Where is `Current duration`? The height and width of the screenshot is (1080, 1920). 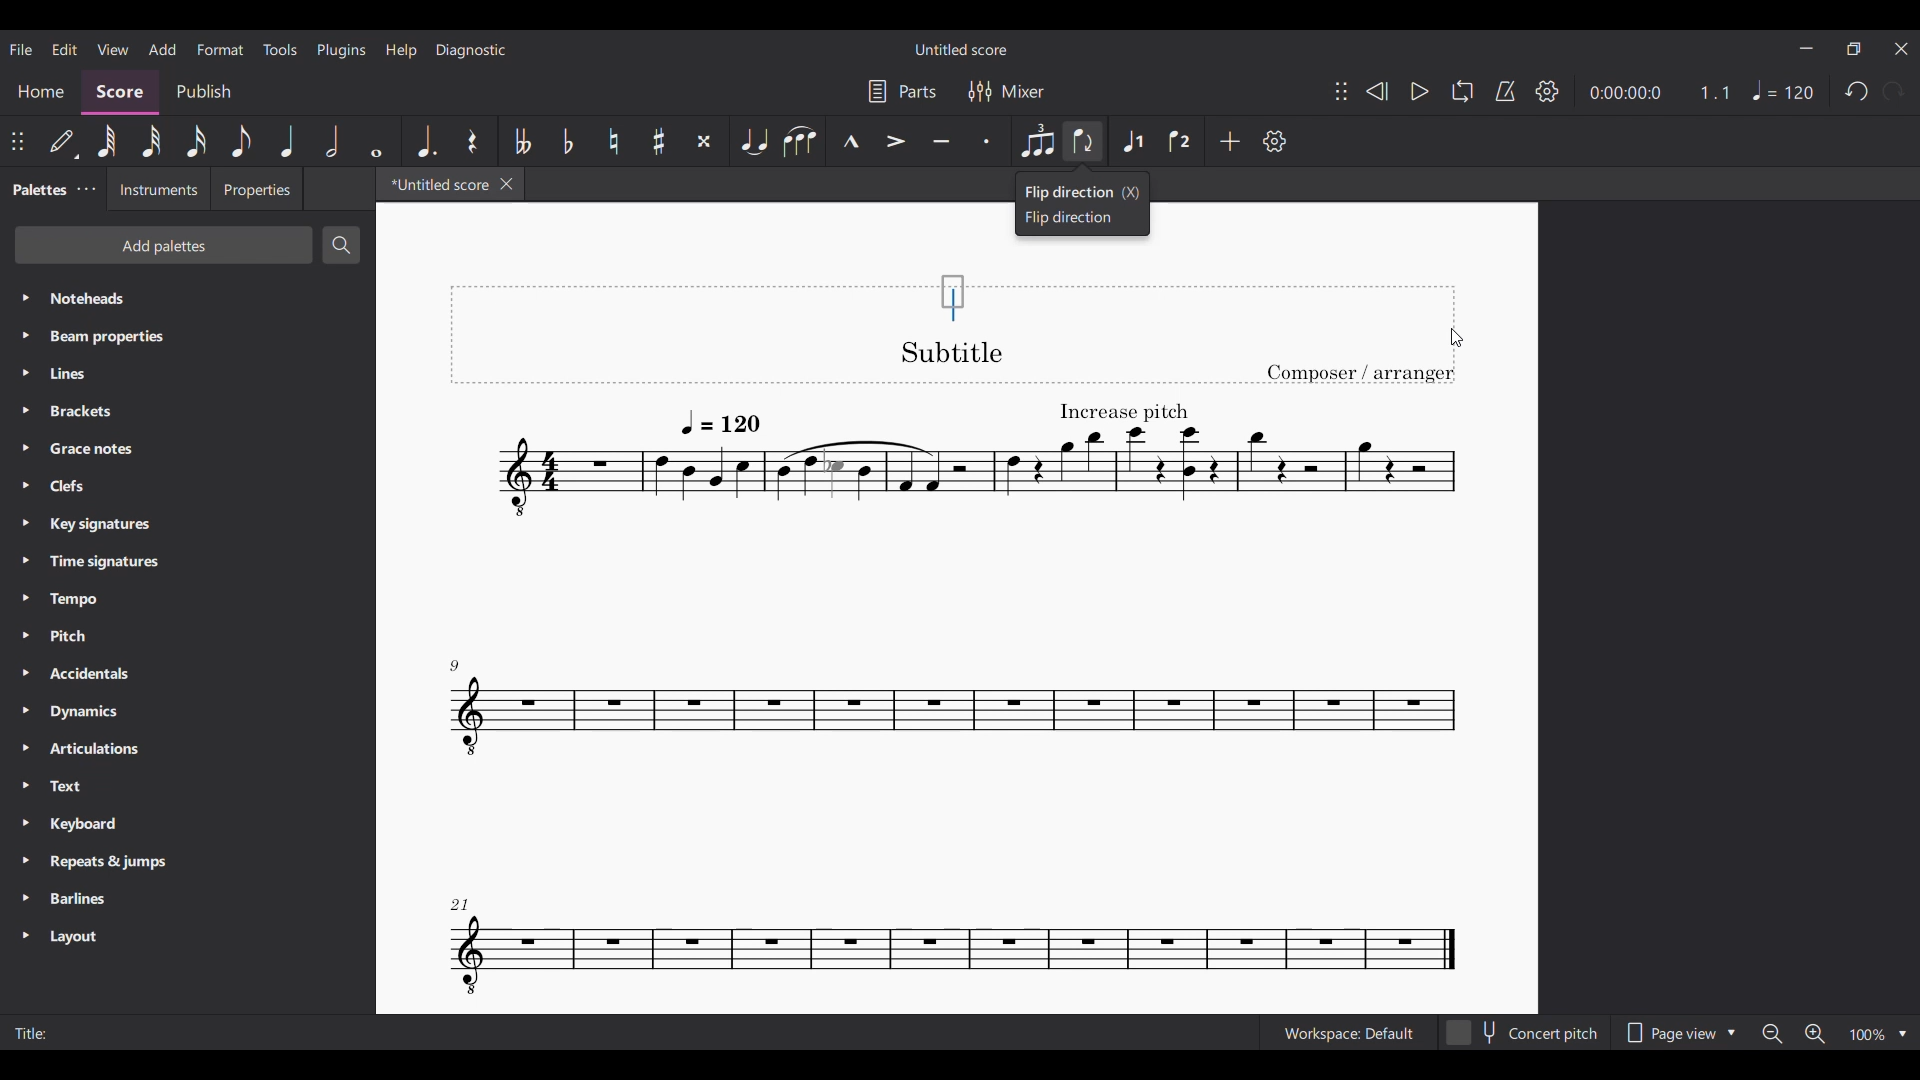
Current duration is located at coordinates (1625, 93).